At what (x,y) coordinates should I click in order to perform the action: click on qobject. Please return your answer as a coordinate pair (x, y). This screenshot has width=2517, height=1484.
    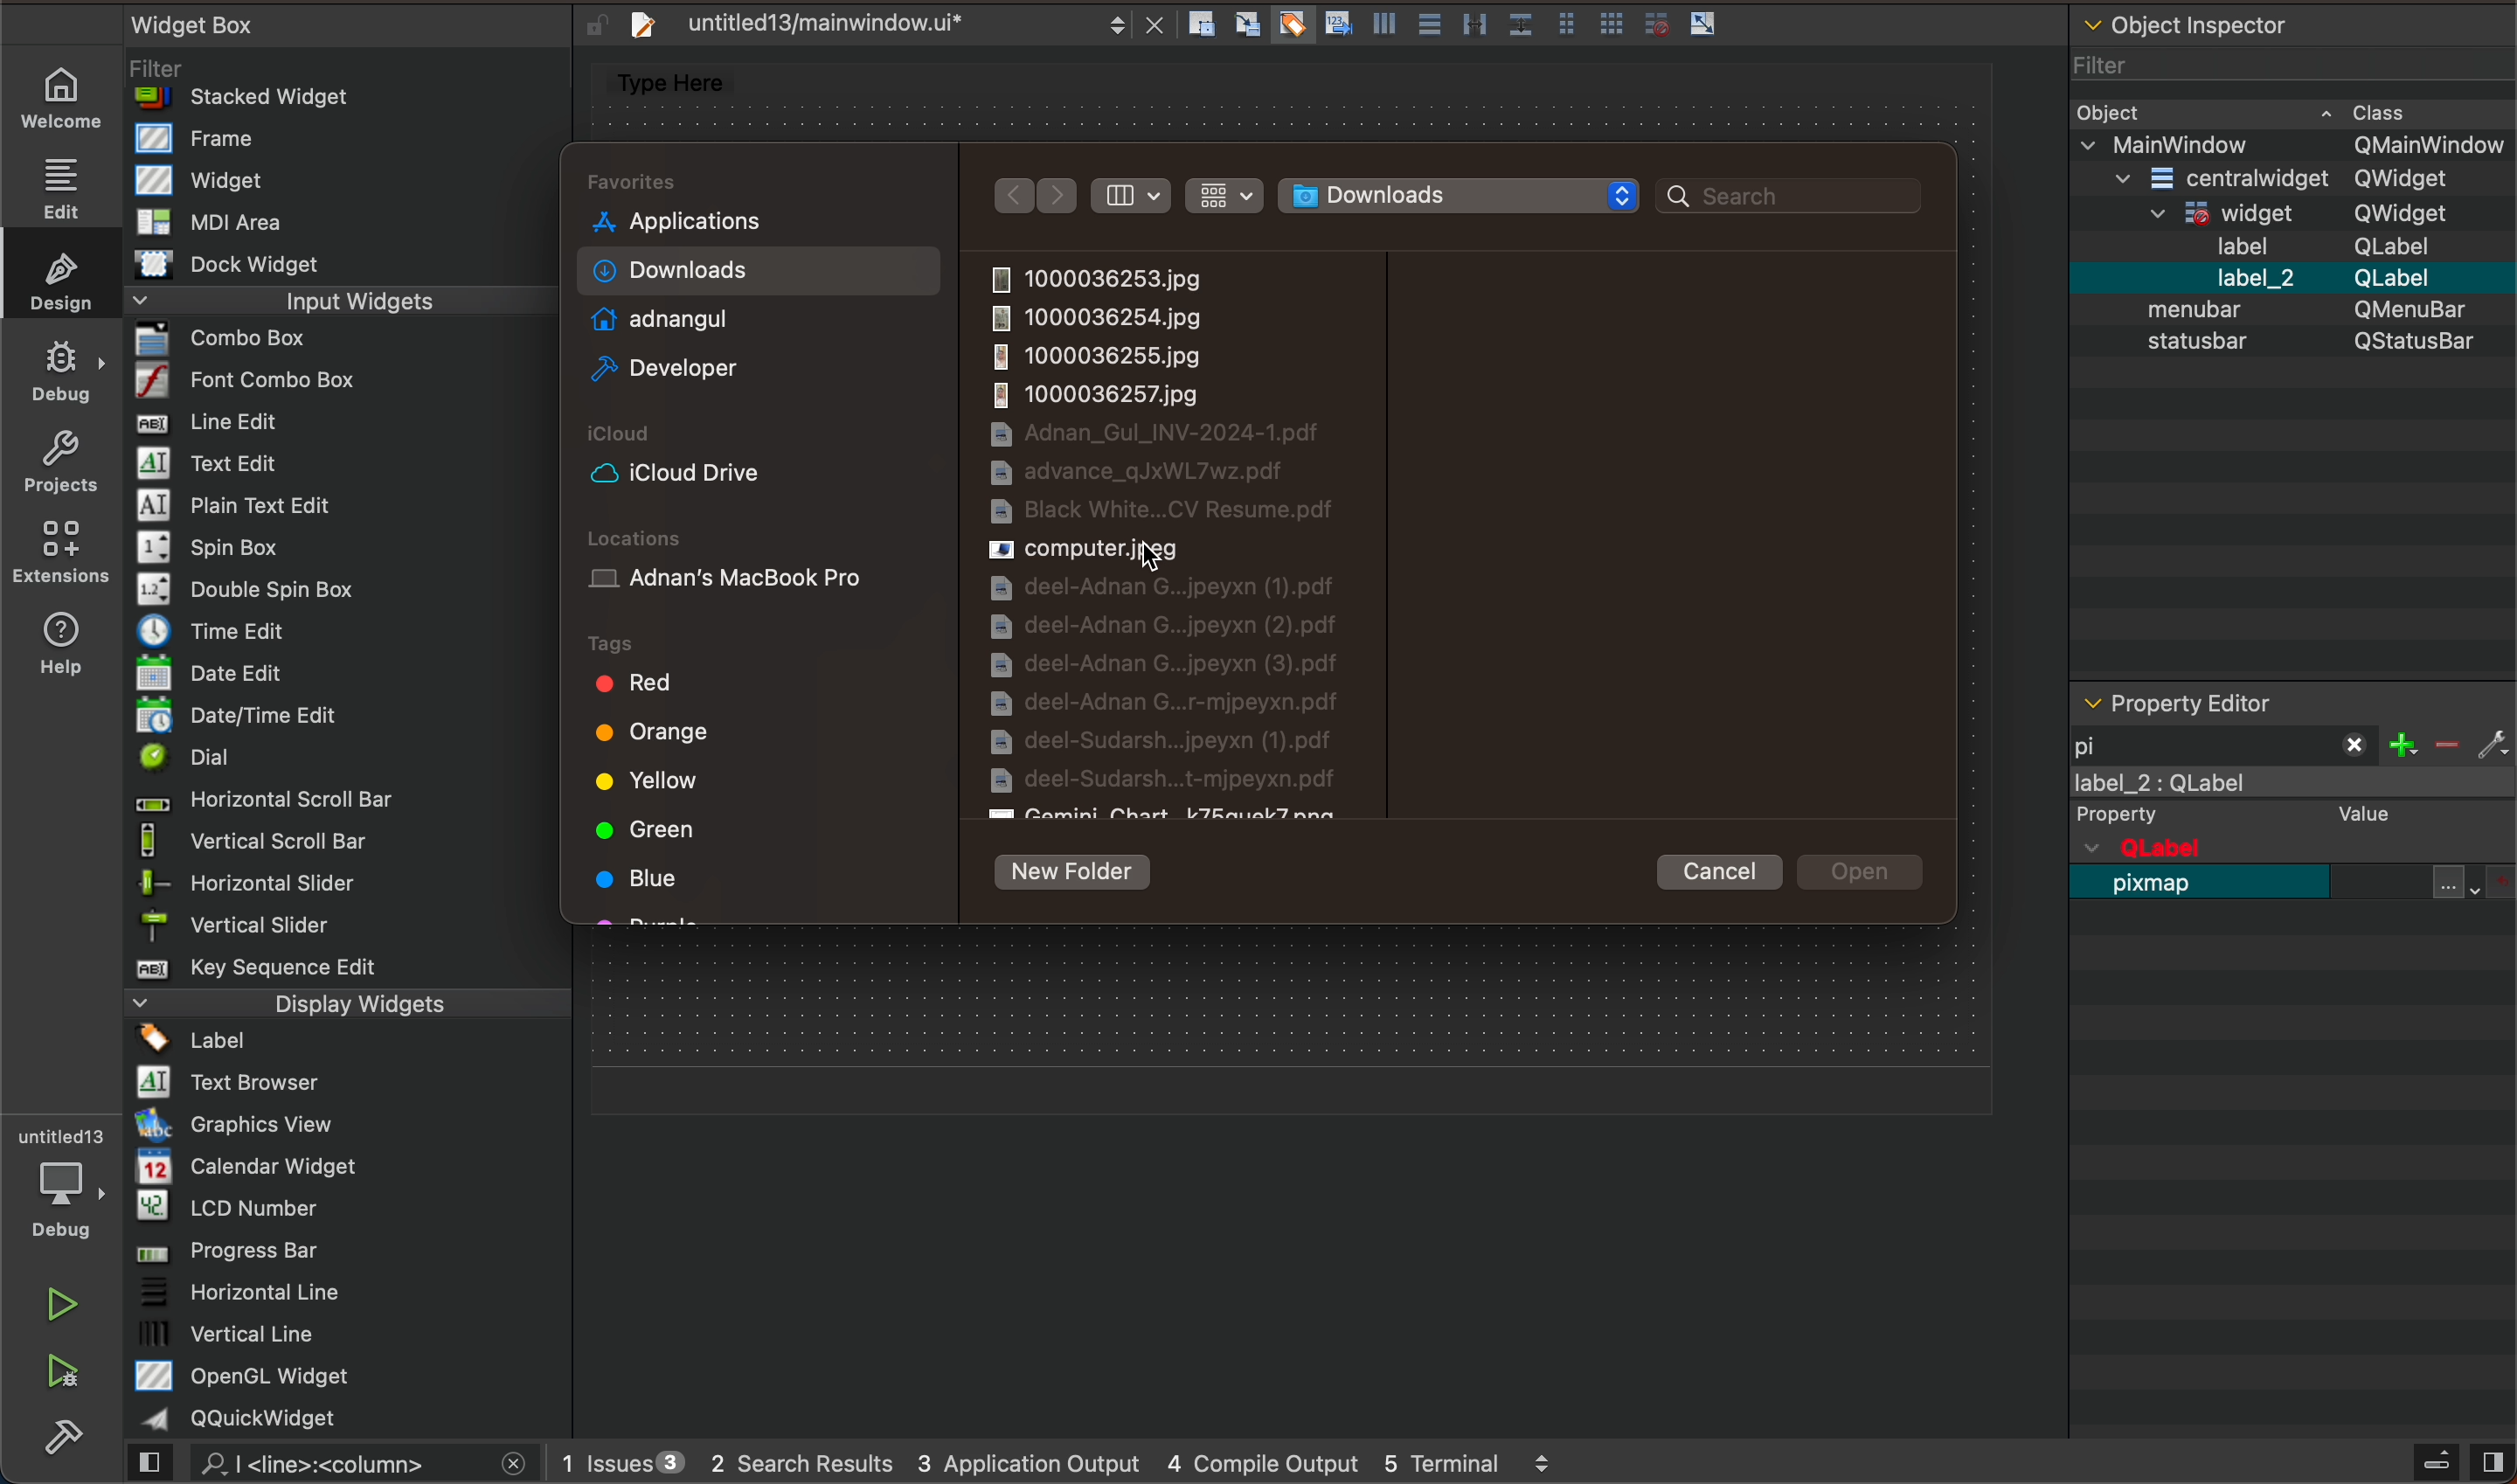
    Looking at the image, I should click on (2268, 848).